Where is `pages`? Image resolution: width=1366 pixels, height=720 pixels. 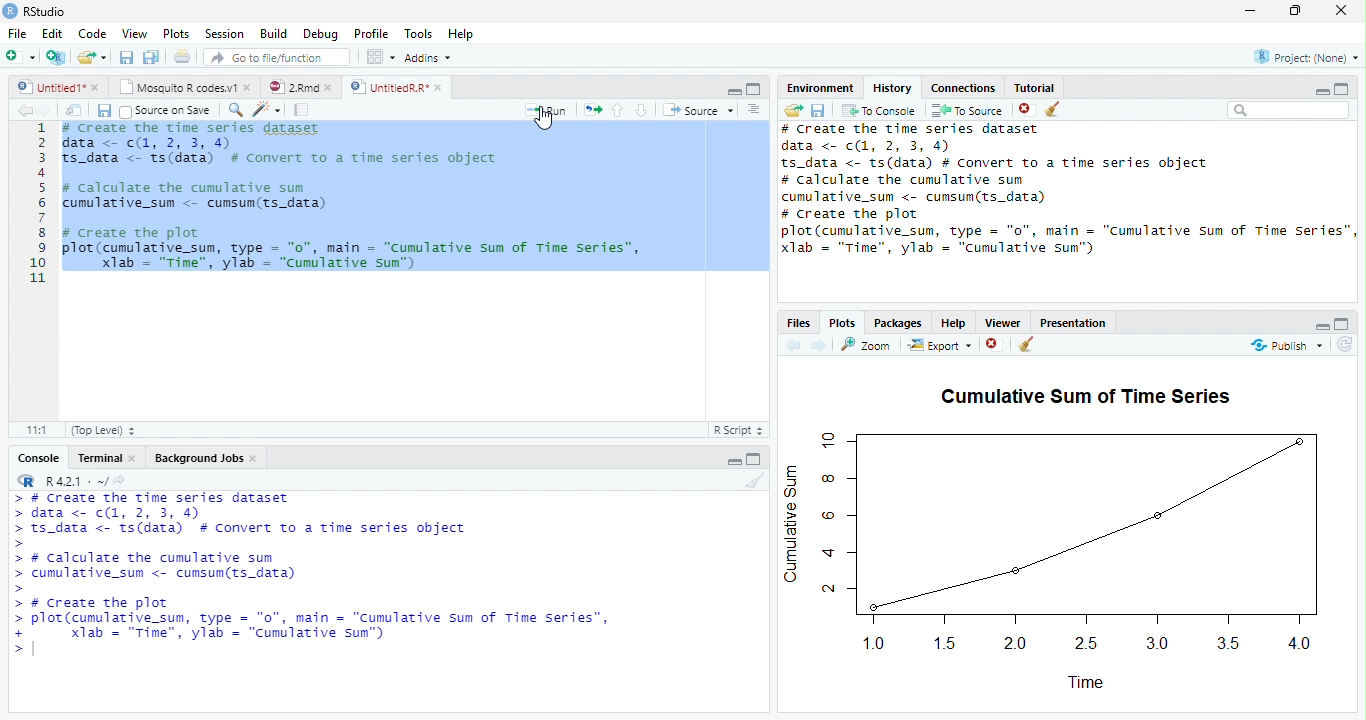
pages is located at coordinates (299, 112).